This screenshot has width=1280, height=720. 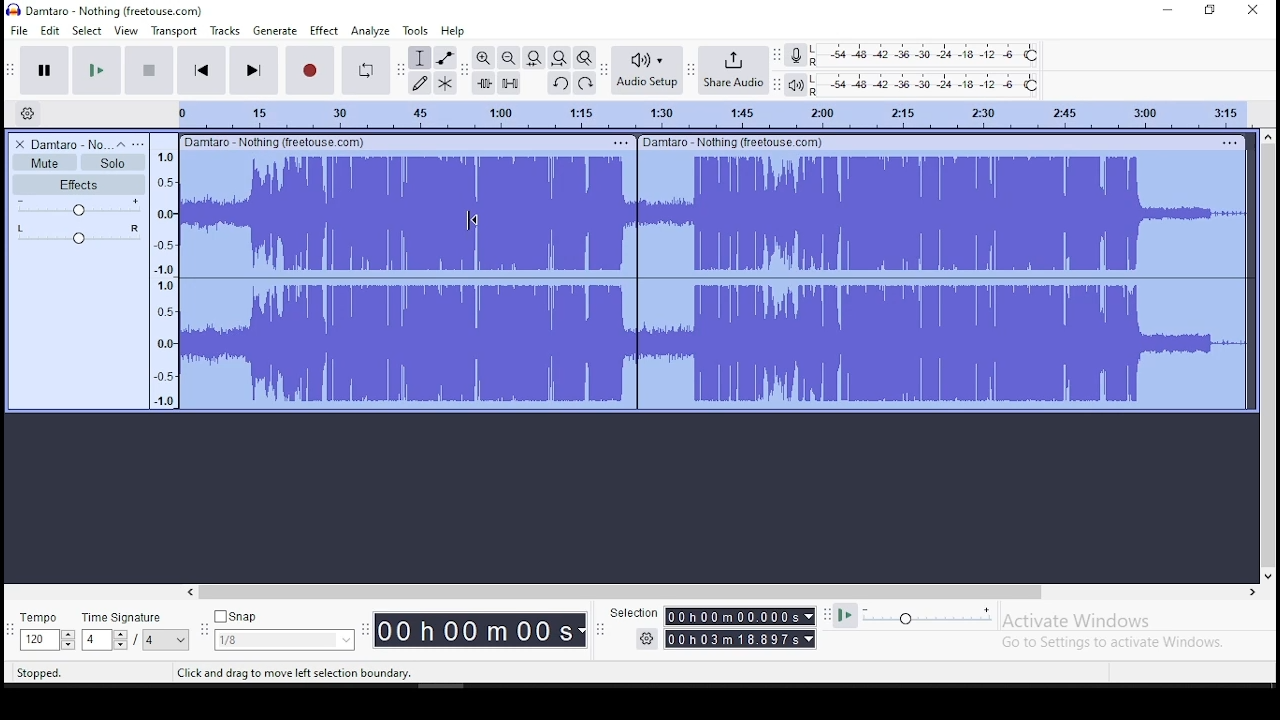 I want to click on redo, so click(x=587, y=84).